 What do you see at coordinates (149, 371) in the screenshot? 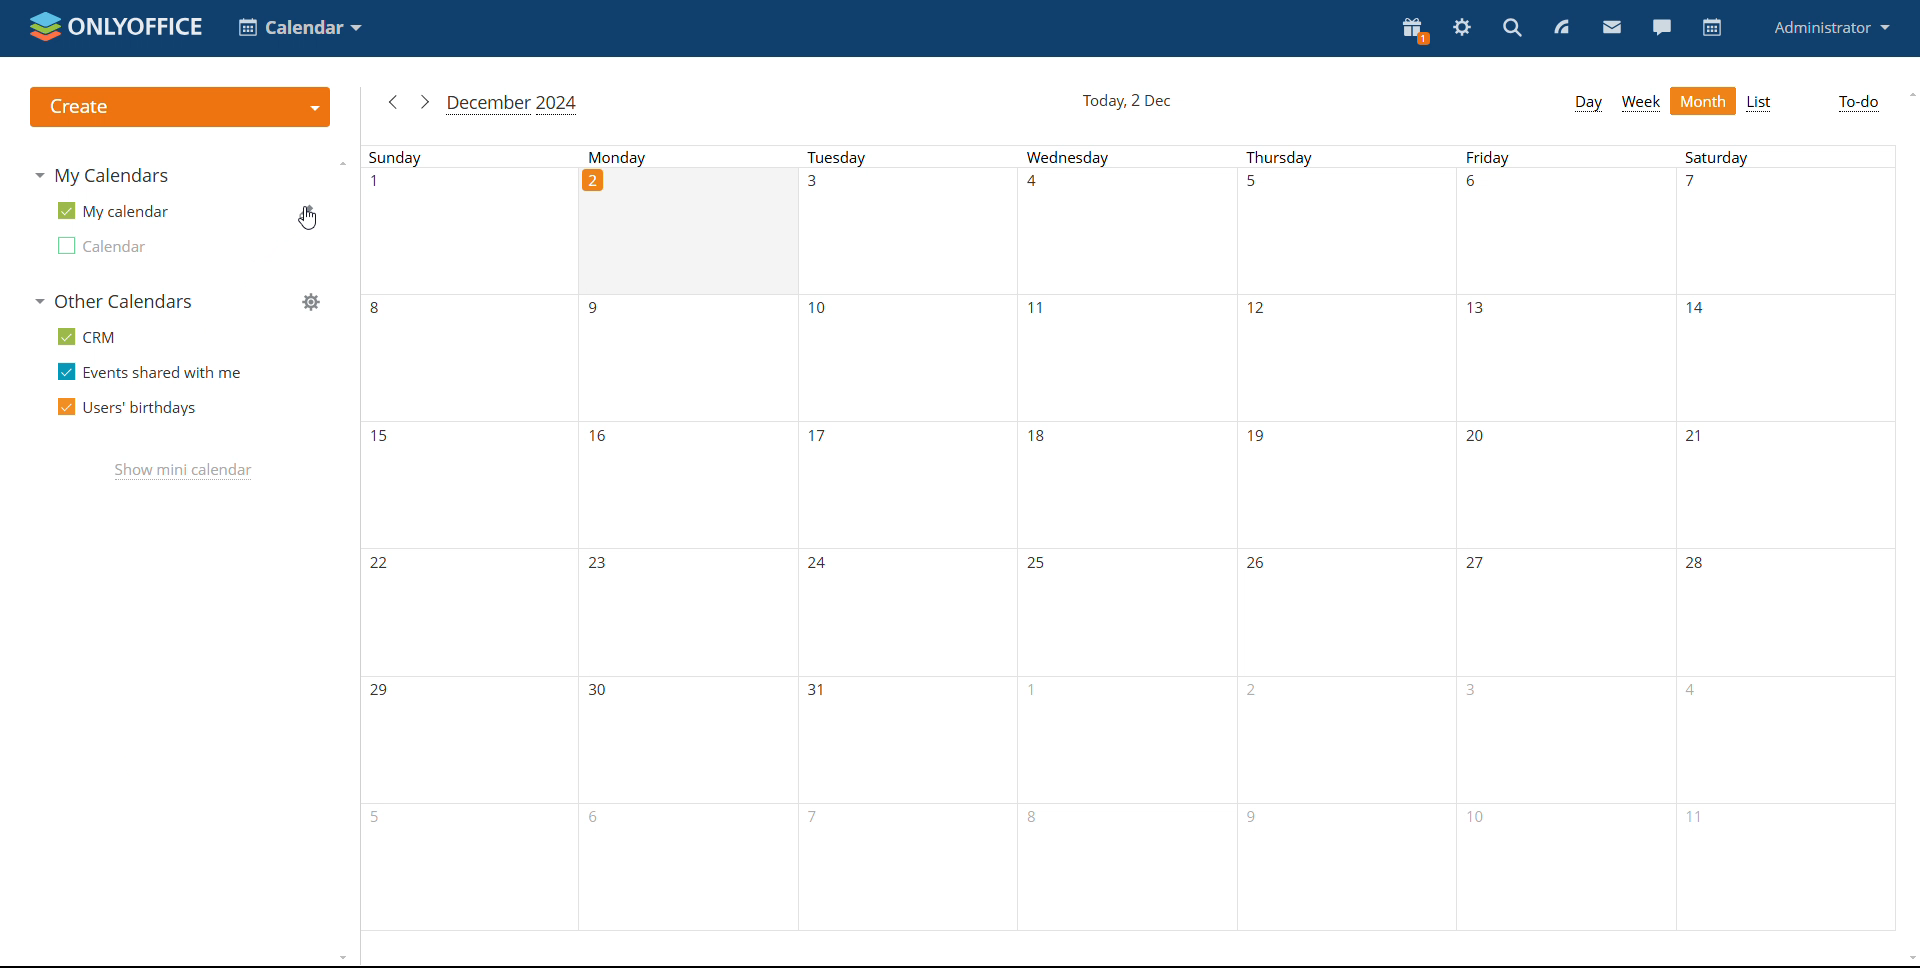
I see `events shared with me` at bounding box center [149, 371].